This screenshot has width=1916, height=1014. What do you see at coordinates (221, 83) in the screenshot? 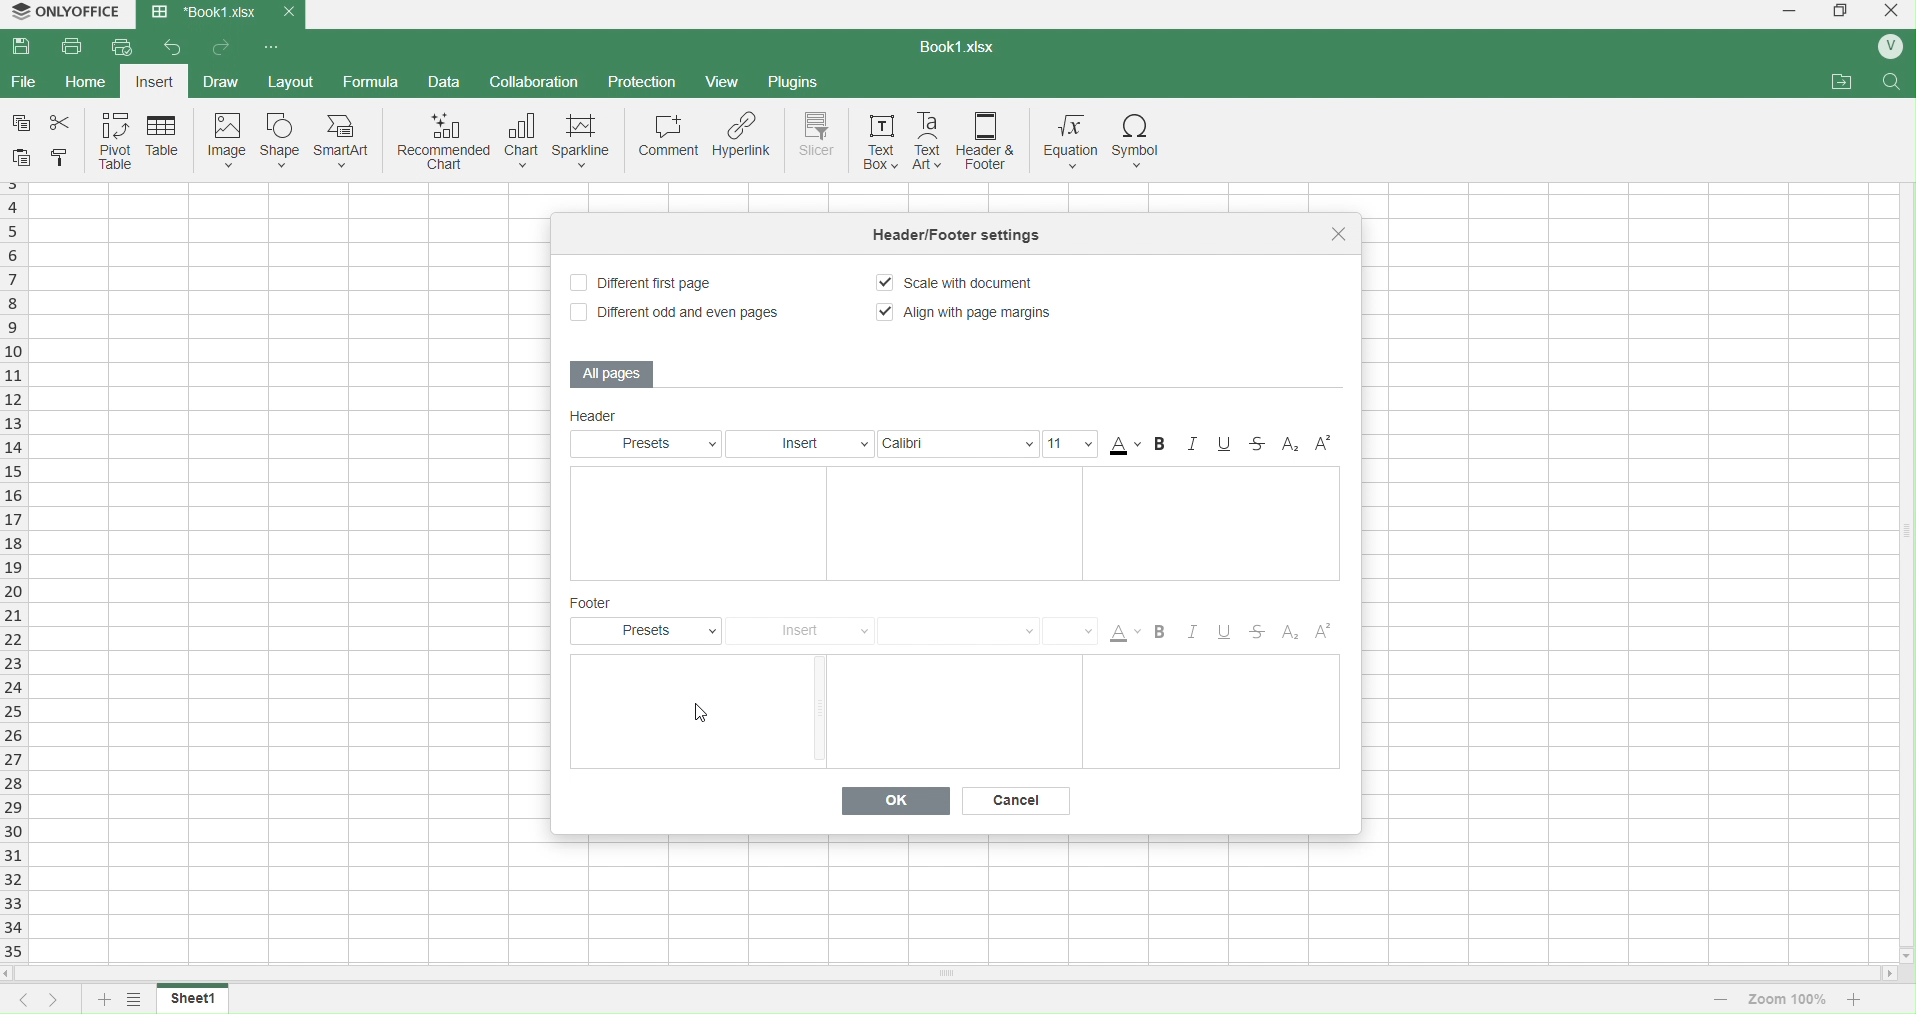
I see `draw` at bounding box center [221, 83].